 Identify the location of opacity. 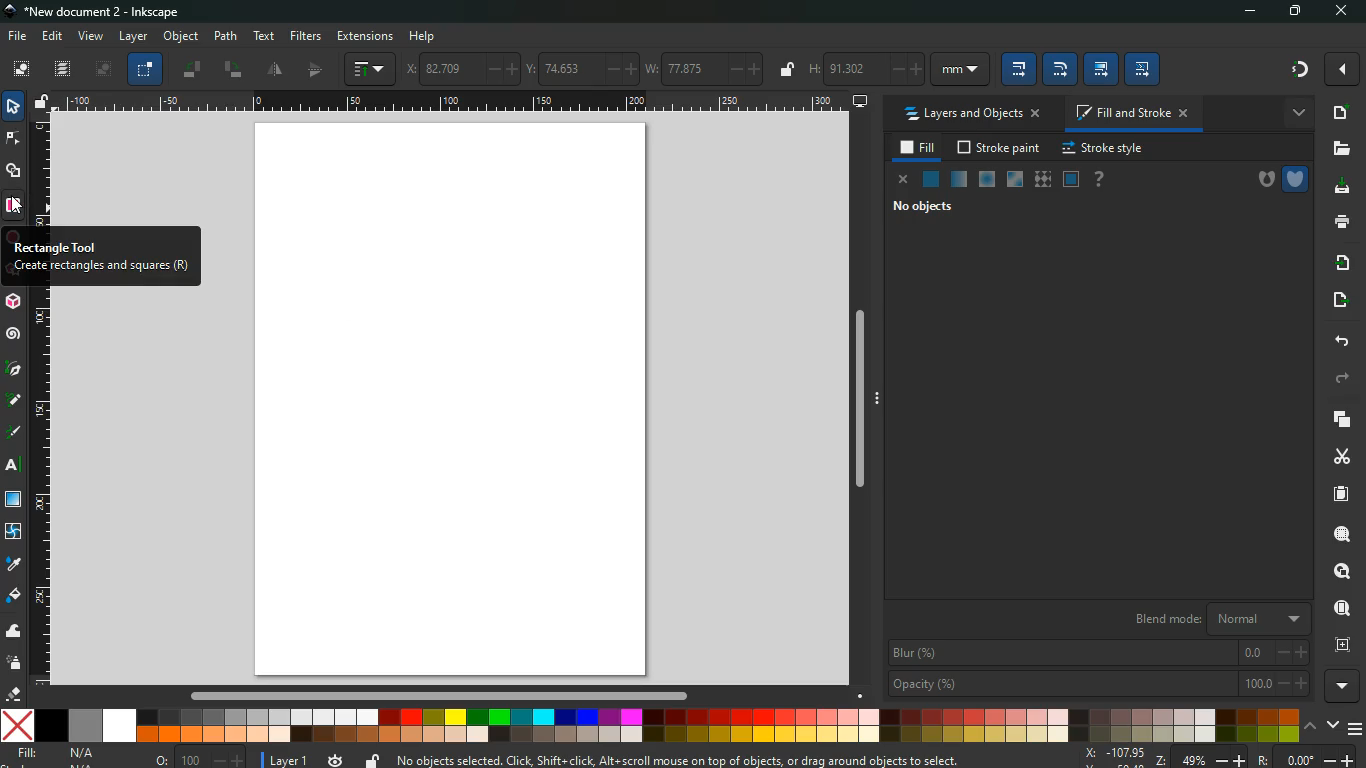
(958, 180).